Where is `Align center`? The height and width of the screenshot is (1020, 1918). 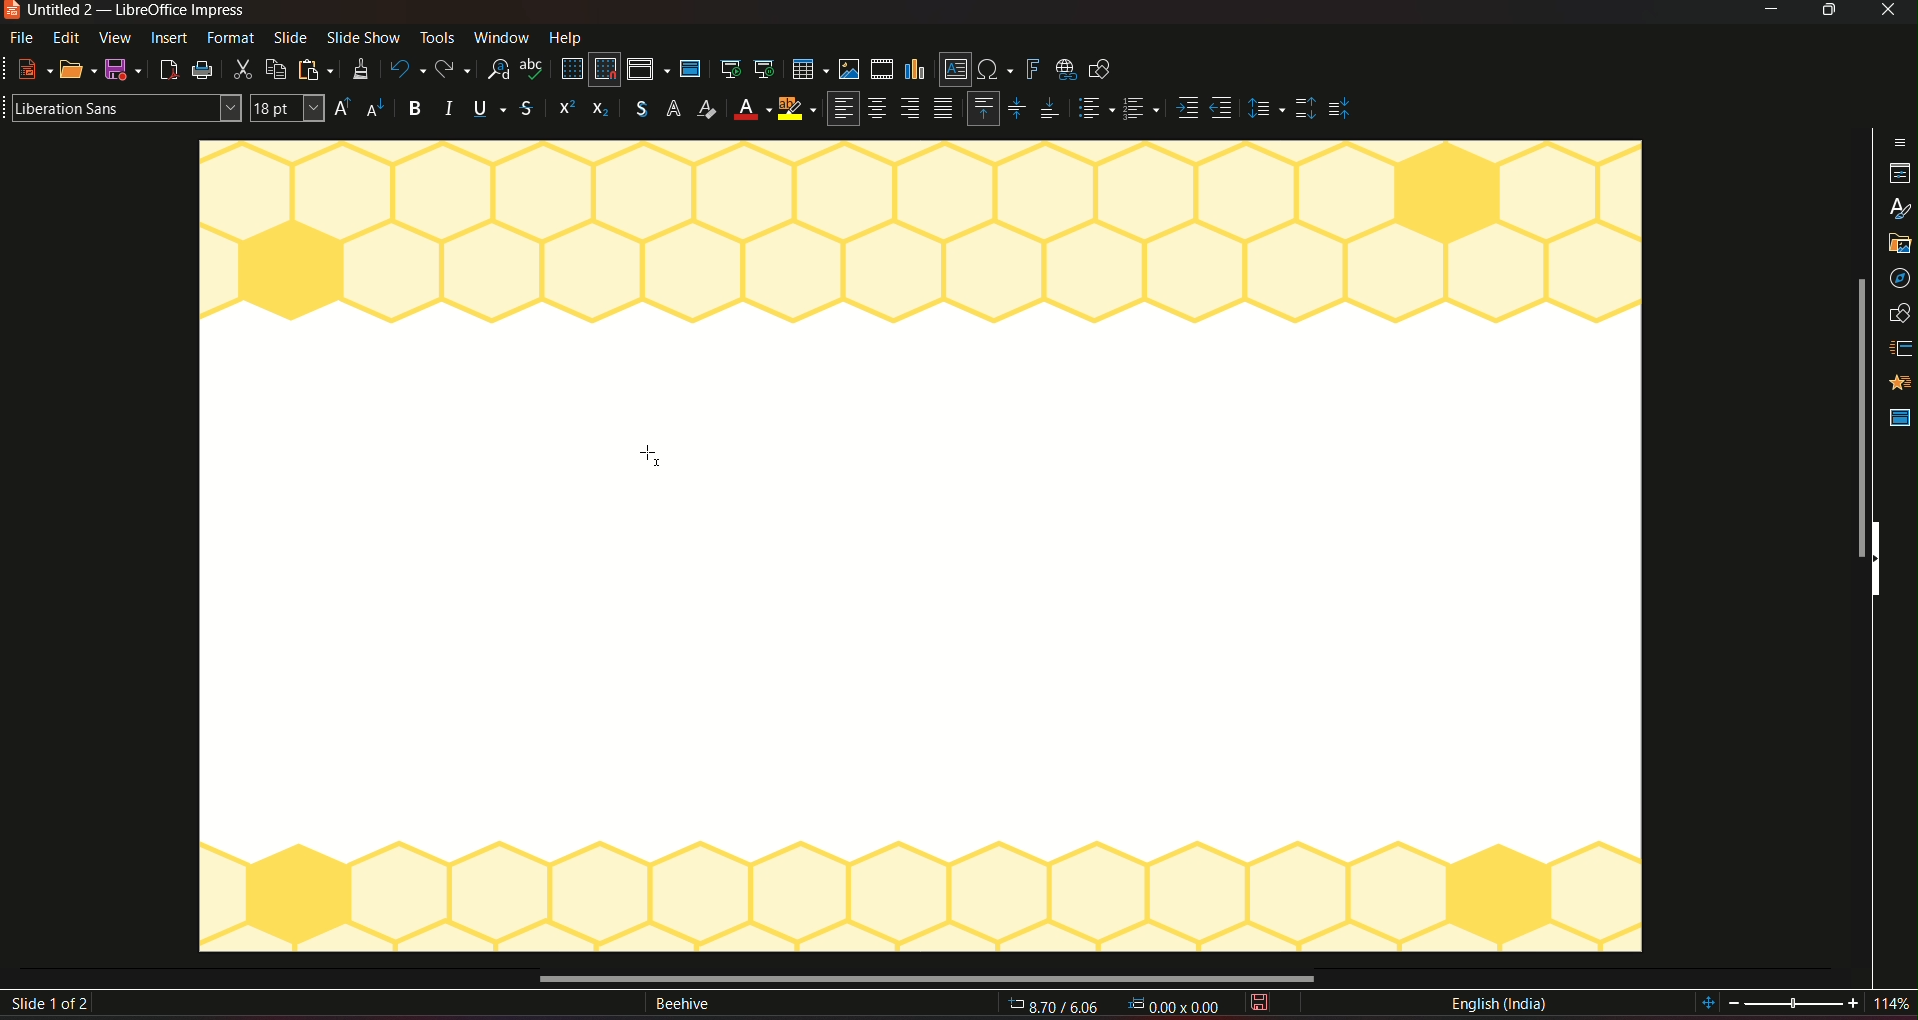 Align center is located at coordinates (1017, 106).